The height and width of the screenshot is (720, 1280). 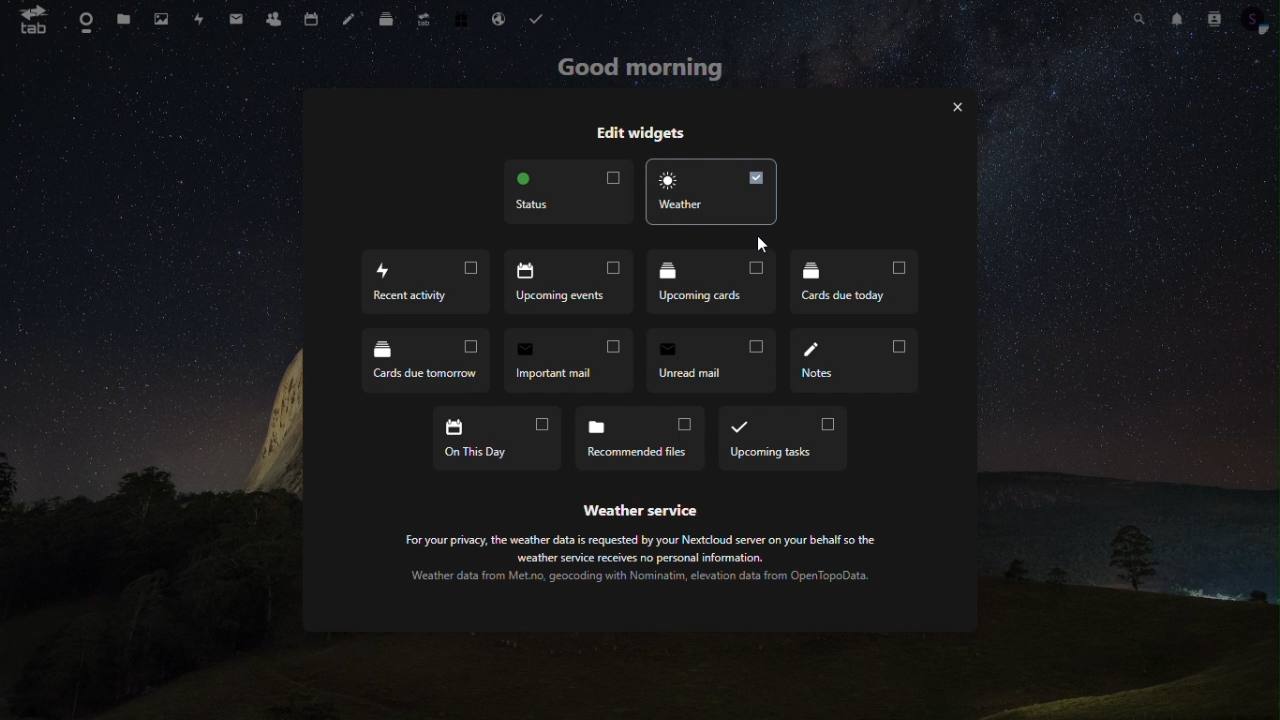 What do you see at coordinates (164, 20) in the screenshot?
I see `photo` at bounding box center [164, 20].